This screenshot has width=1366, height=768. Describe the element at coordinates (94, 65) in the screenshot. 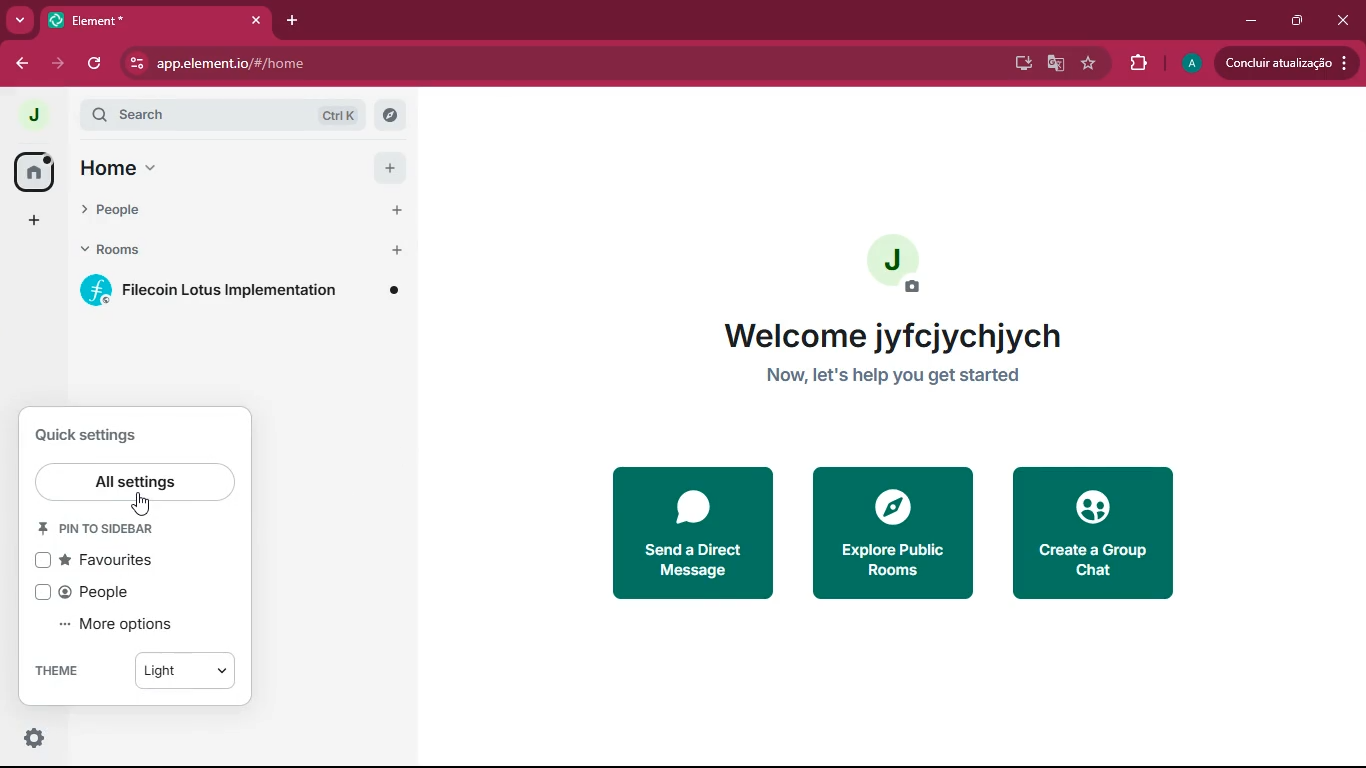

I see `refresh` at that location.